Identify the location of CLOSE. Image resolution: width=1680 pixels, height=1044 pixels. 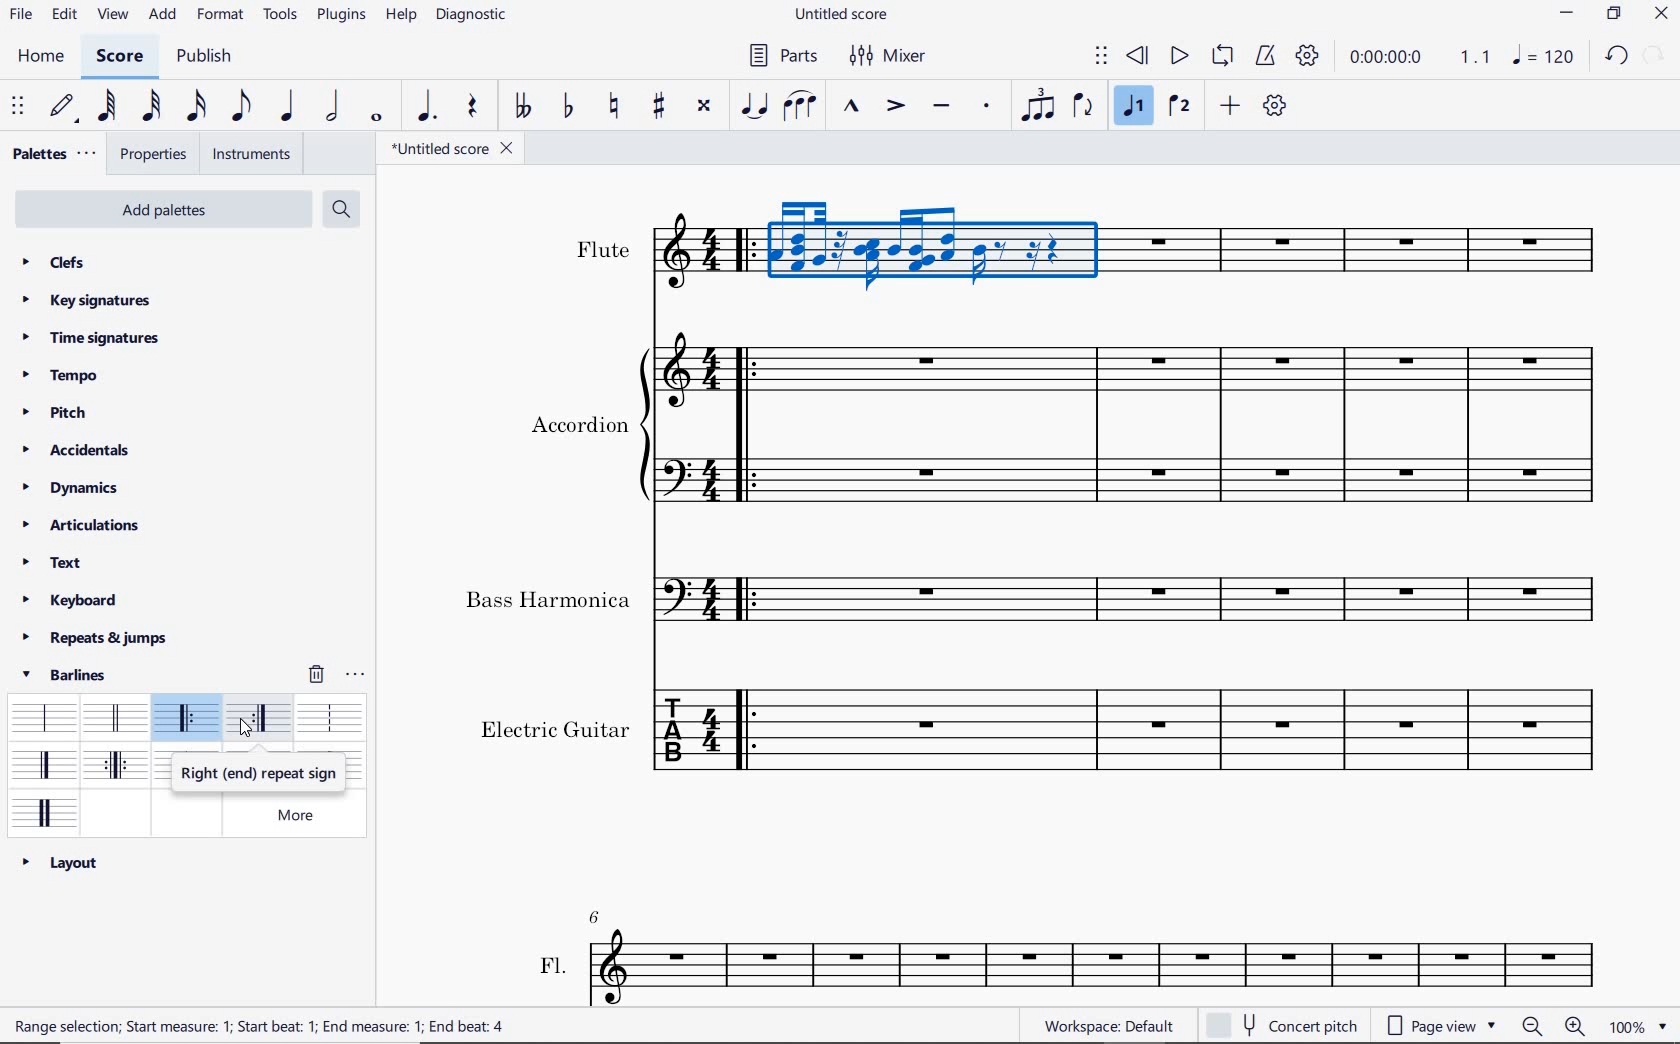
(1662, 13).